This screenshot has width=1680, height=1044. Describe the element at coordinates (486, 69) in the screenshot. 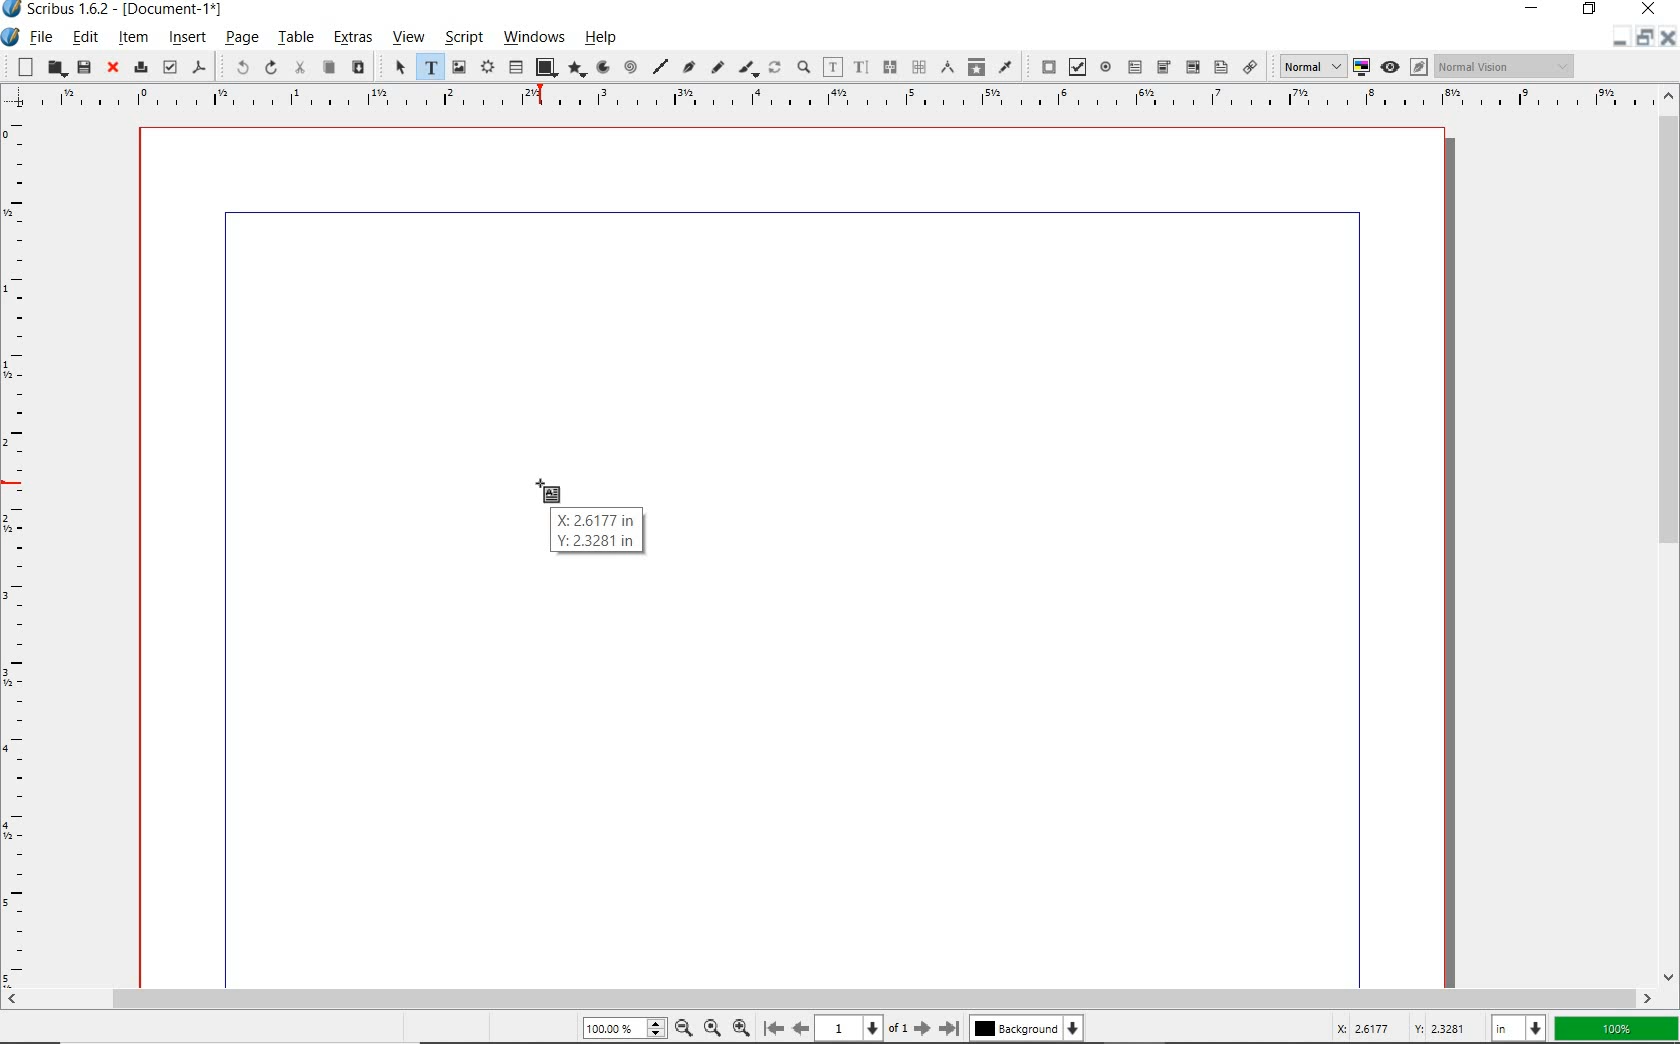

I see `render frame` at that location.